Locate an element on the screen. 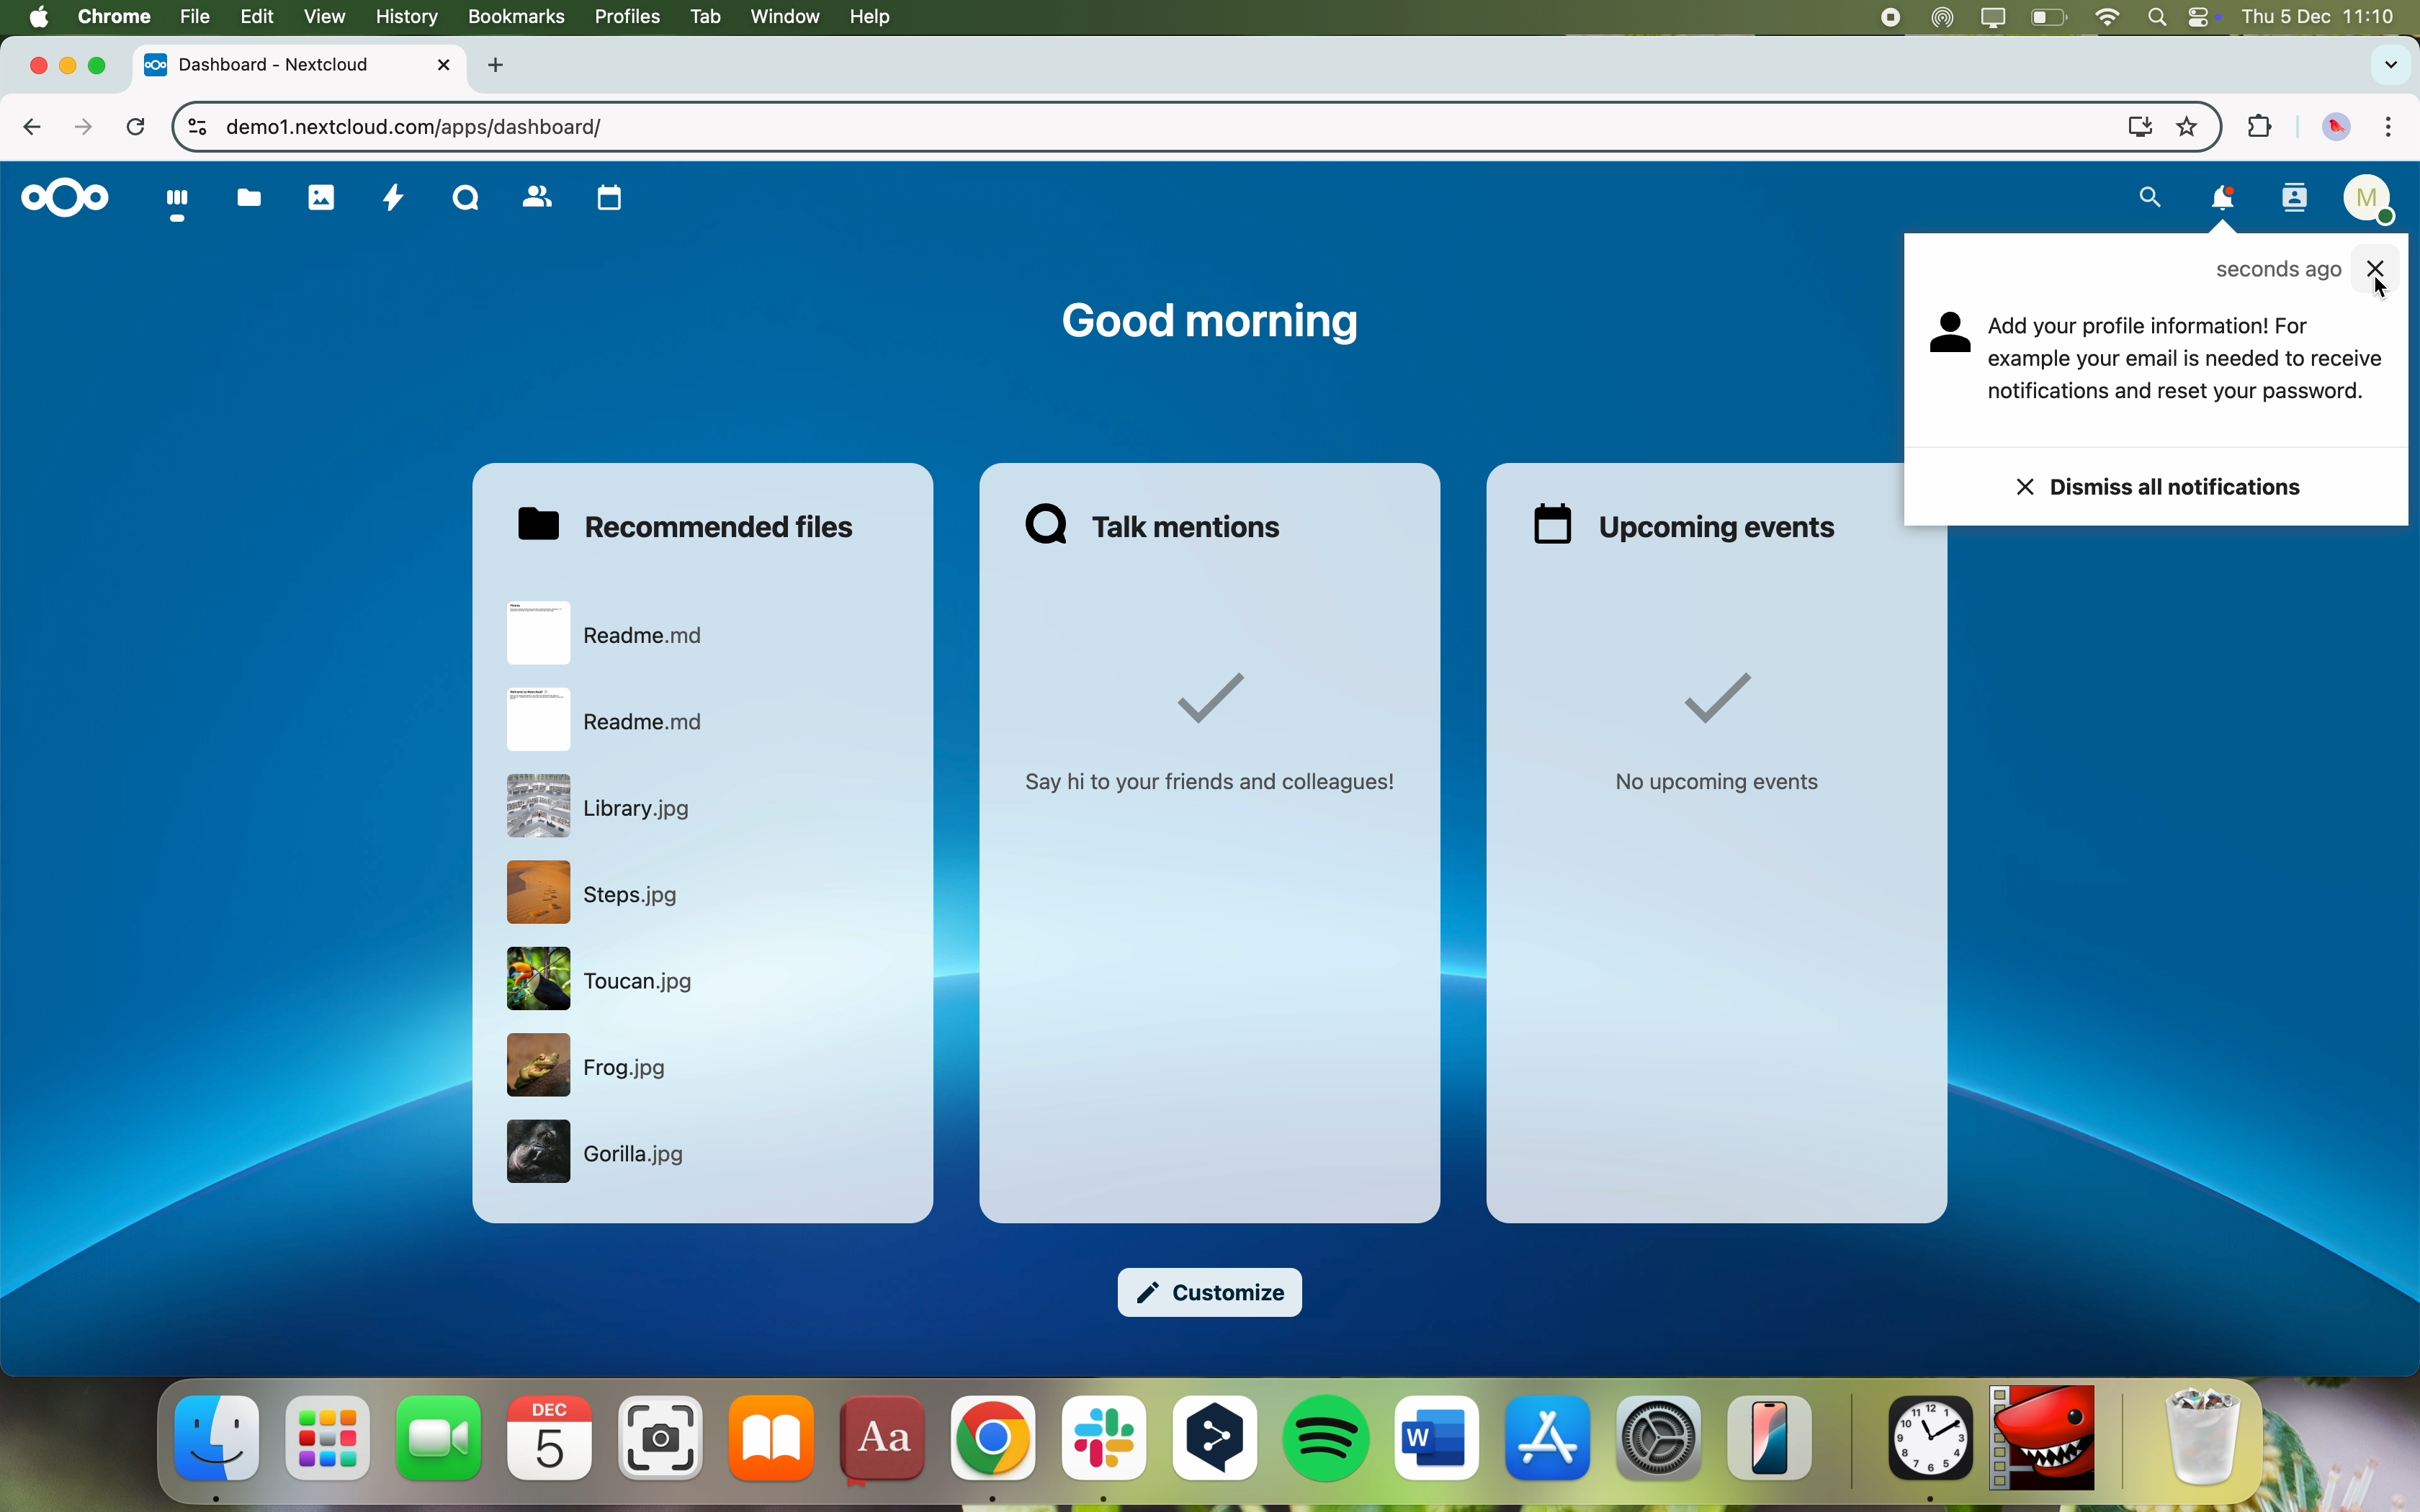 This screenshot has width=2420, height=1512. screen is located at coordinates (1992, 18).